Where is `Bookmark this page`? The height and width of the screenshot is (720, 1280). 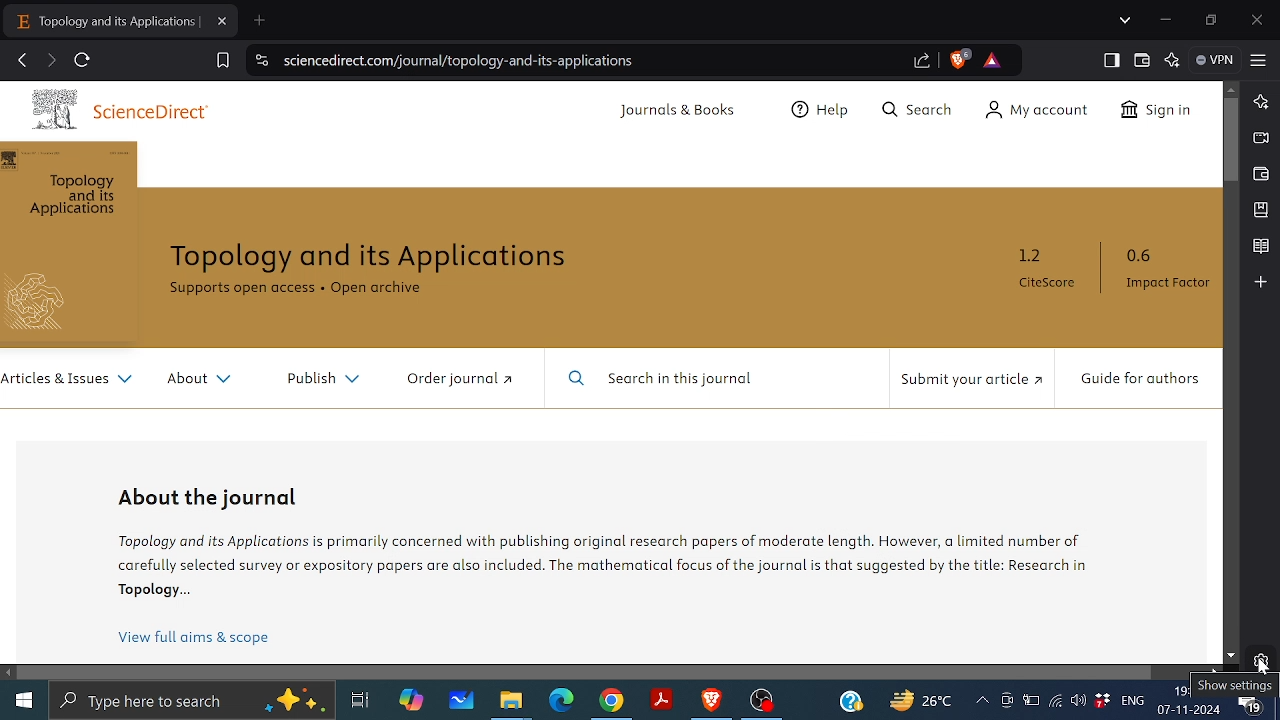
Bookmark this page is located at coordinates (223, 61).